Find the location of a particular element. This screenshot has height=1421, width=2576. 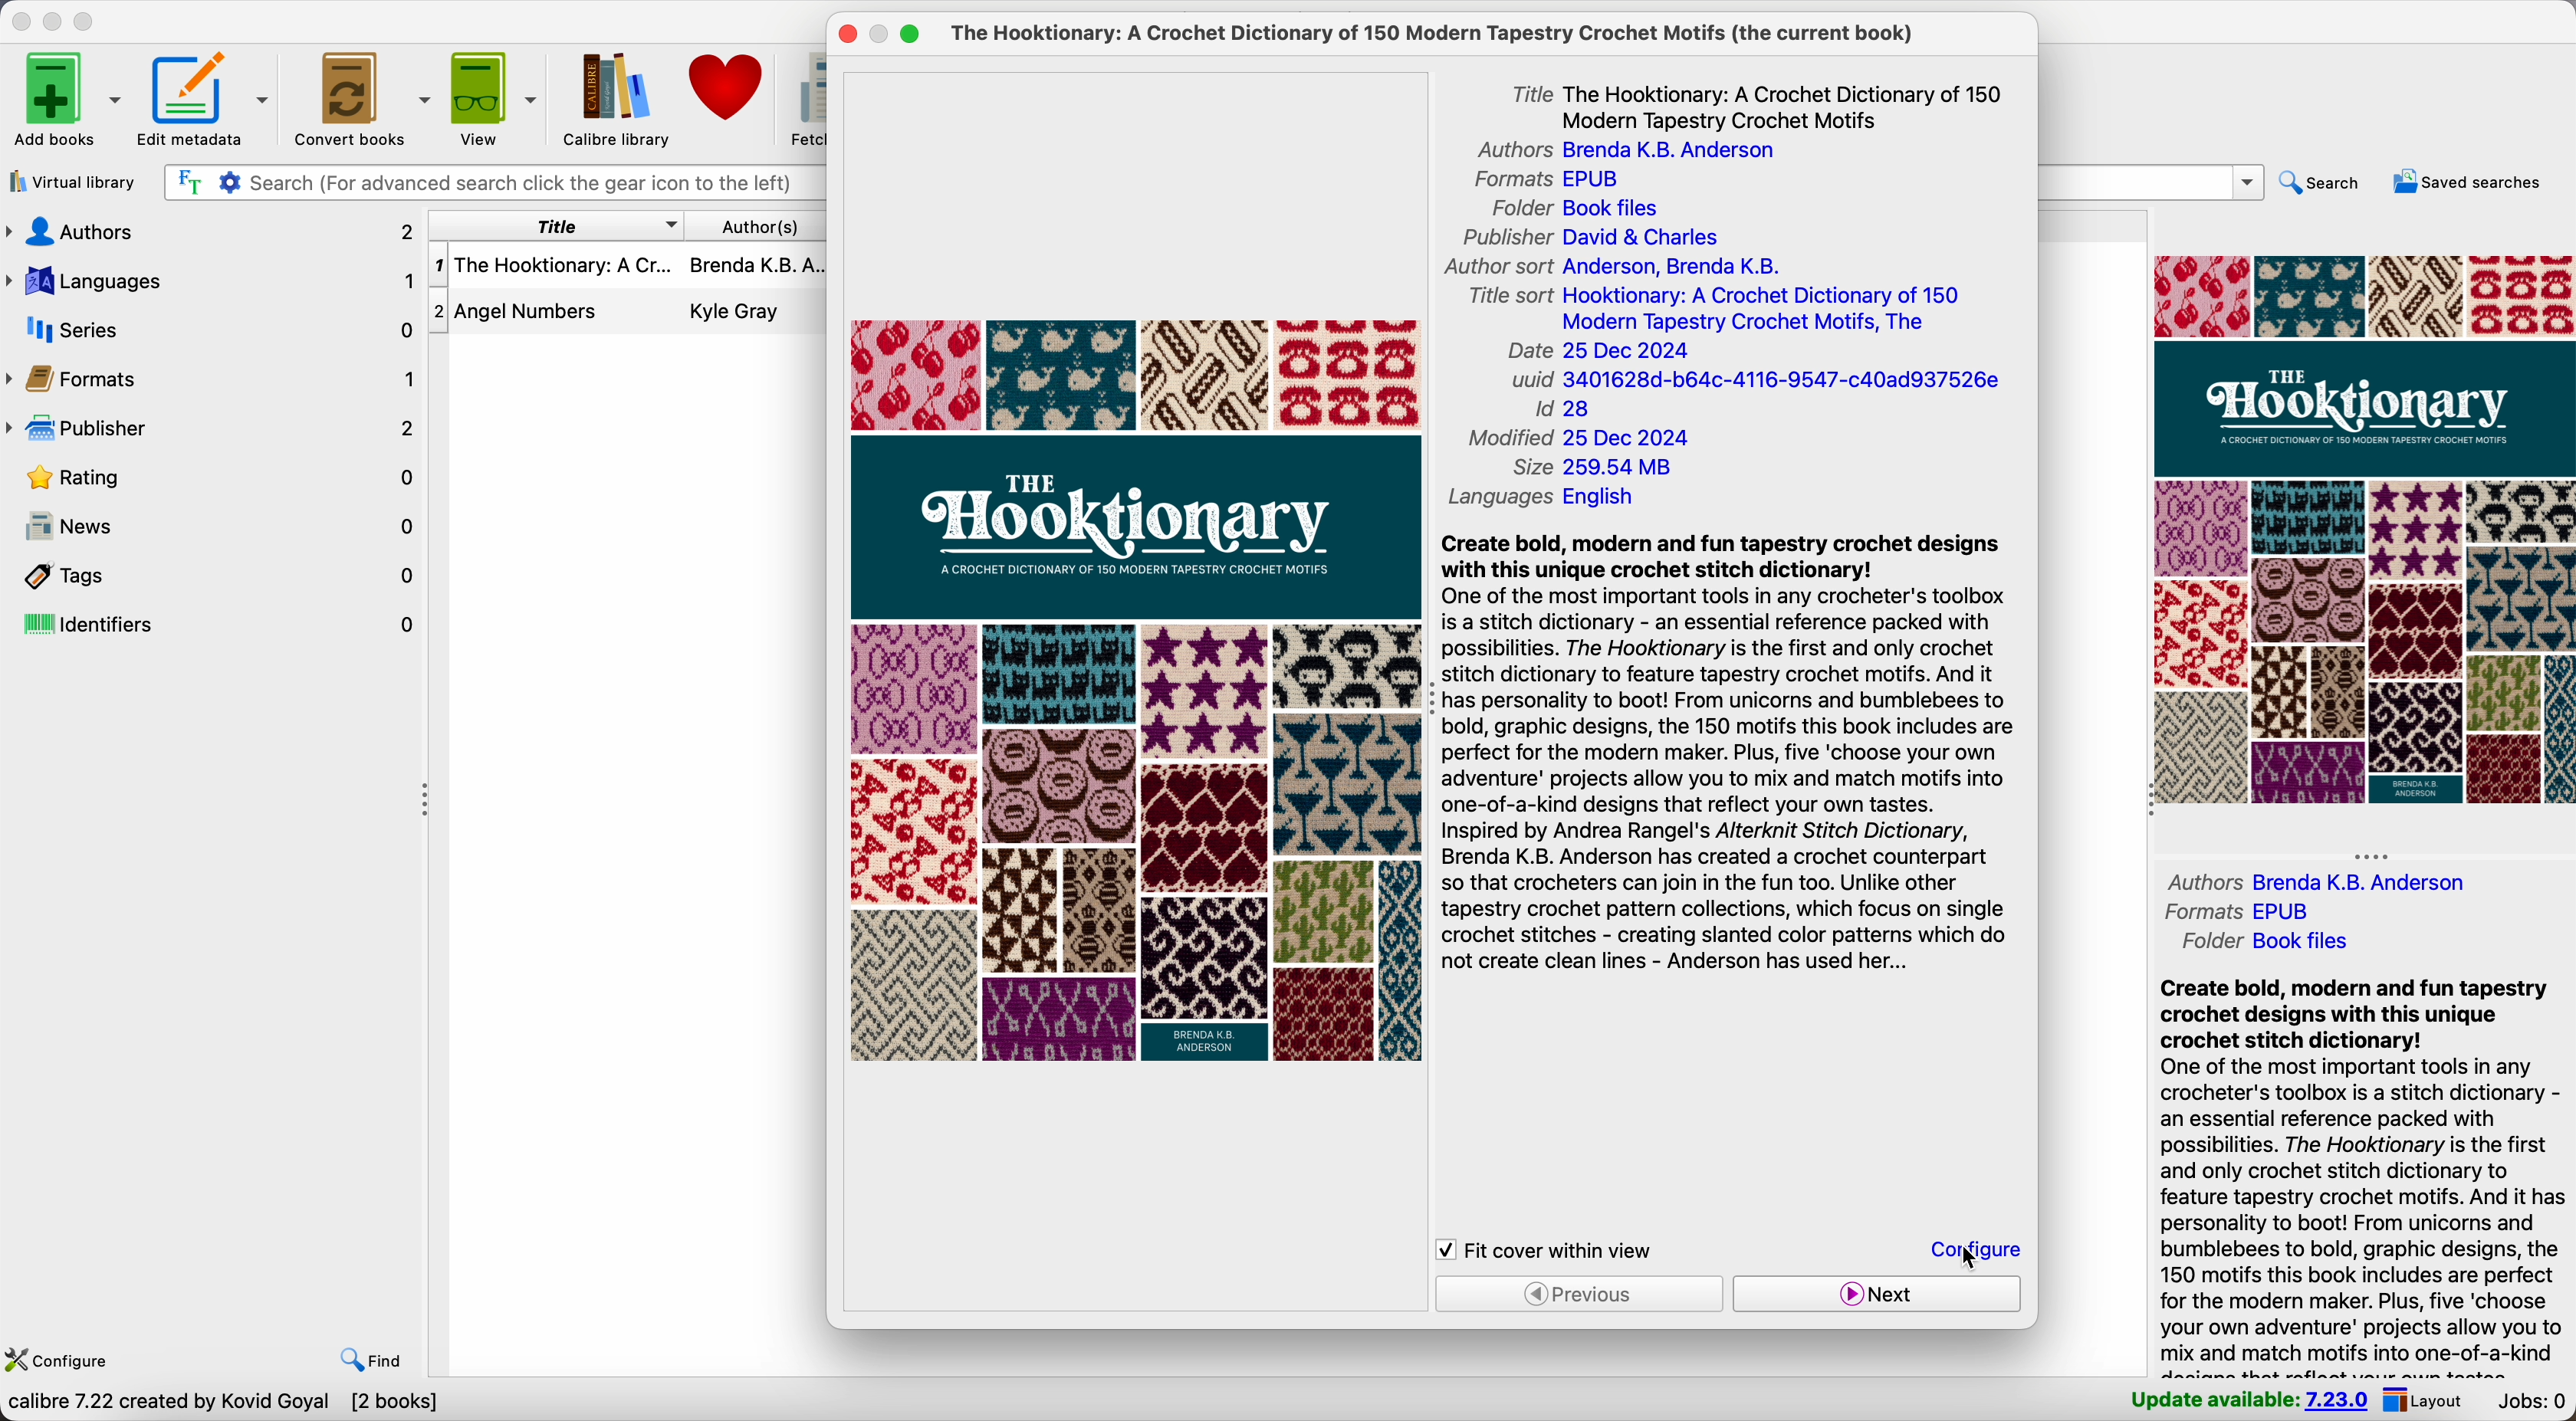

update available is located at coordinates (2248, 1397).